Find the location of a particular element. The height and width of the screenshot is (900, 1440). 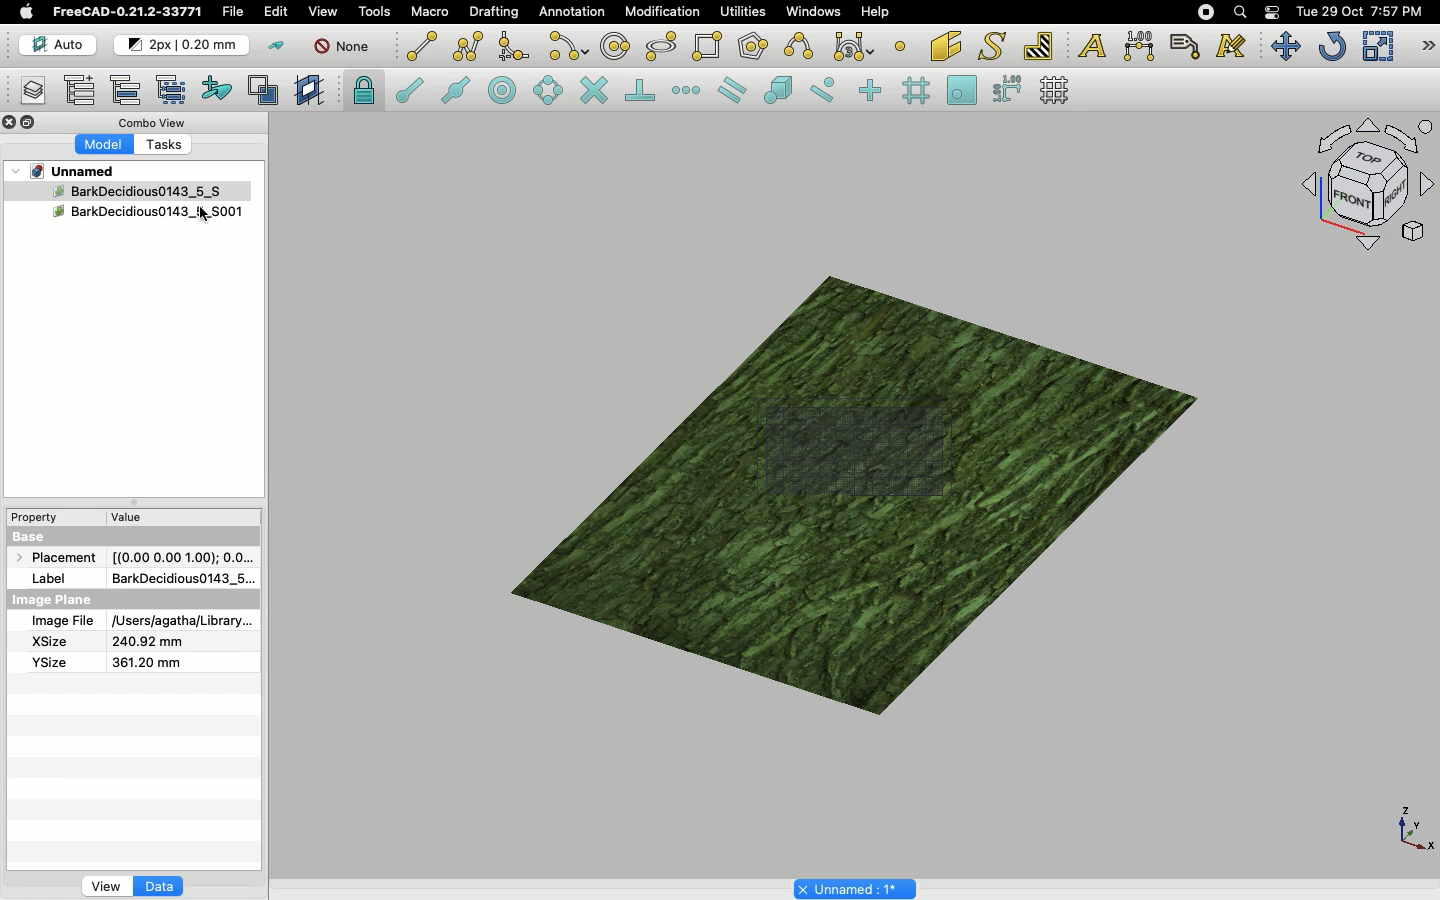

Annotation styles is located at coordinates (1232, 46).